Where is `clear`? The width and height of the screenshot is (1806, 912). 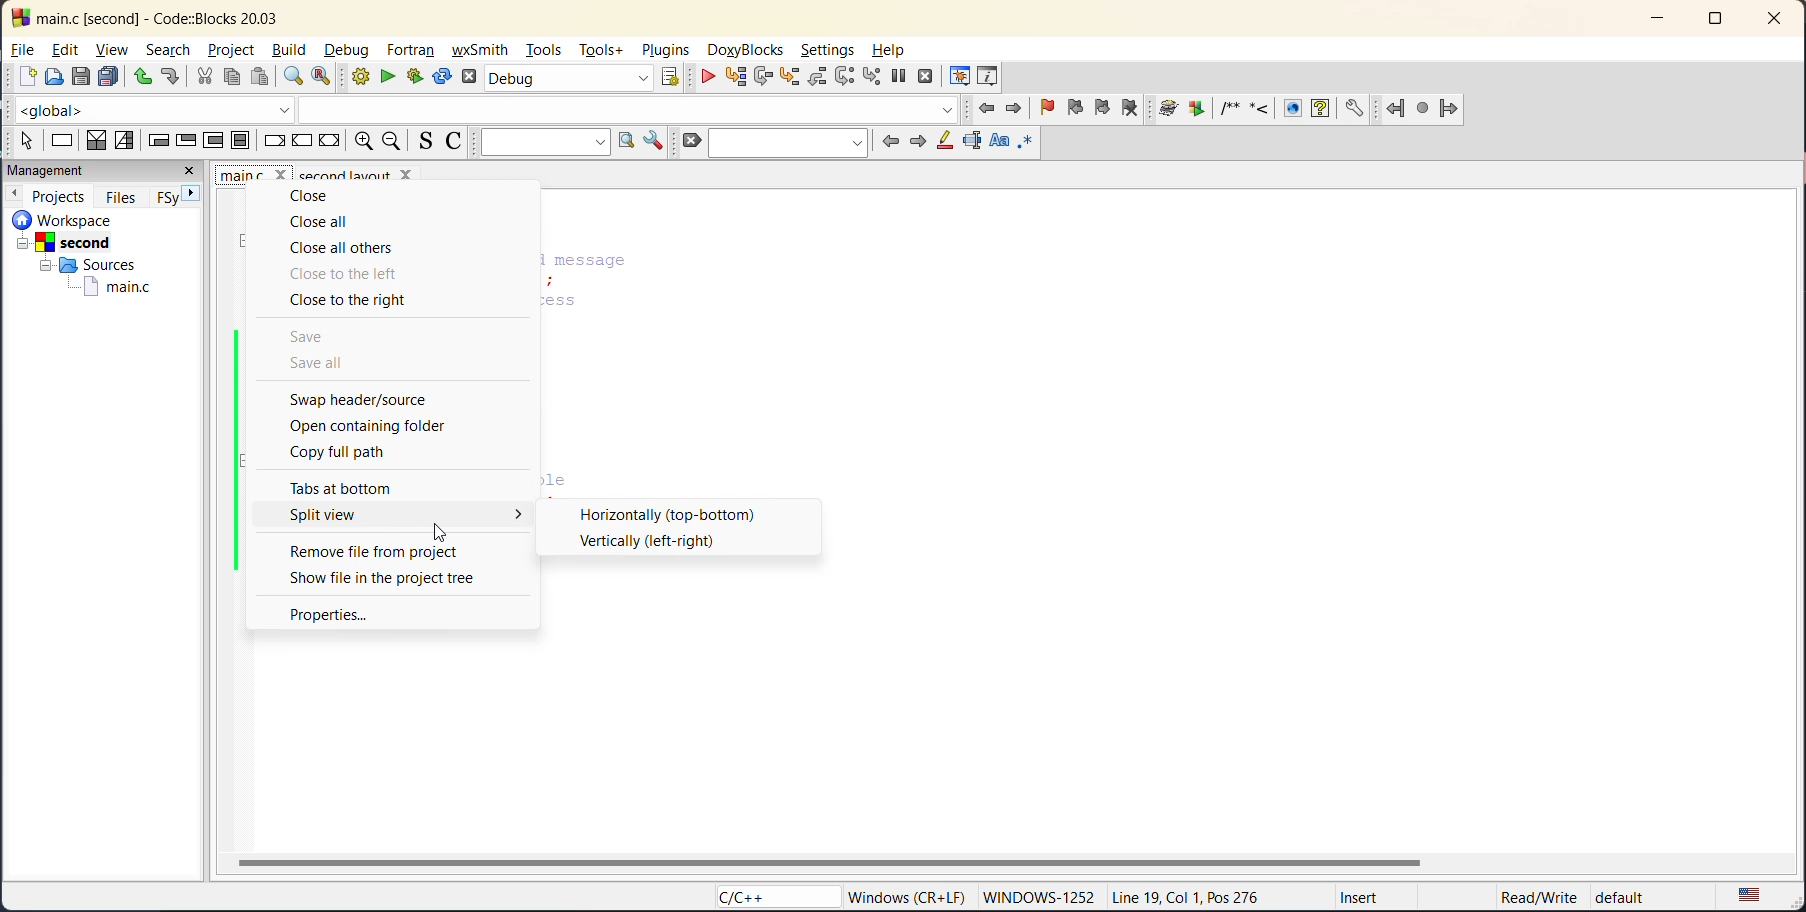 clear is located at coordinates (689, 141).